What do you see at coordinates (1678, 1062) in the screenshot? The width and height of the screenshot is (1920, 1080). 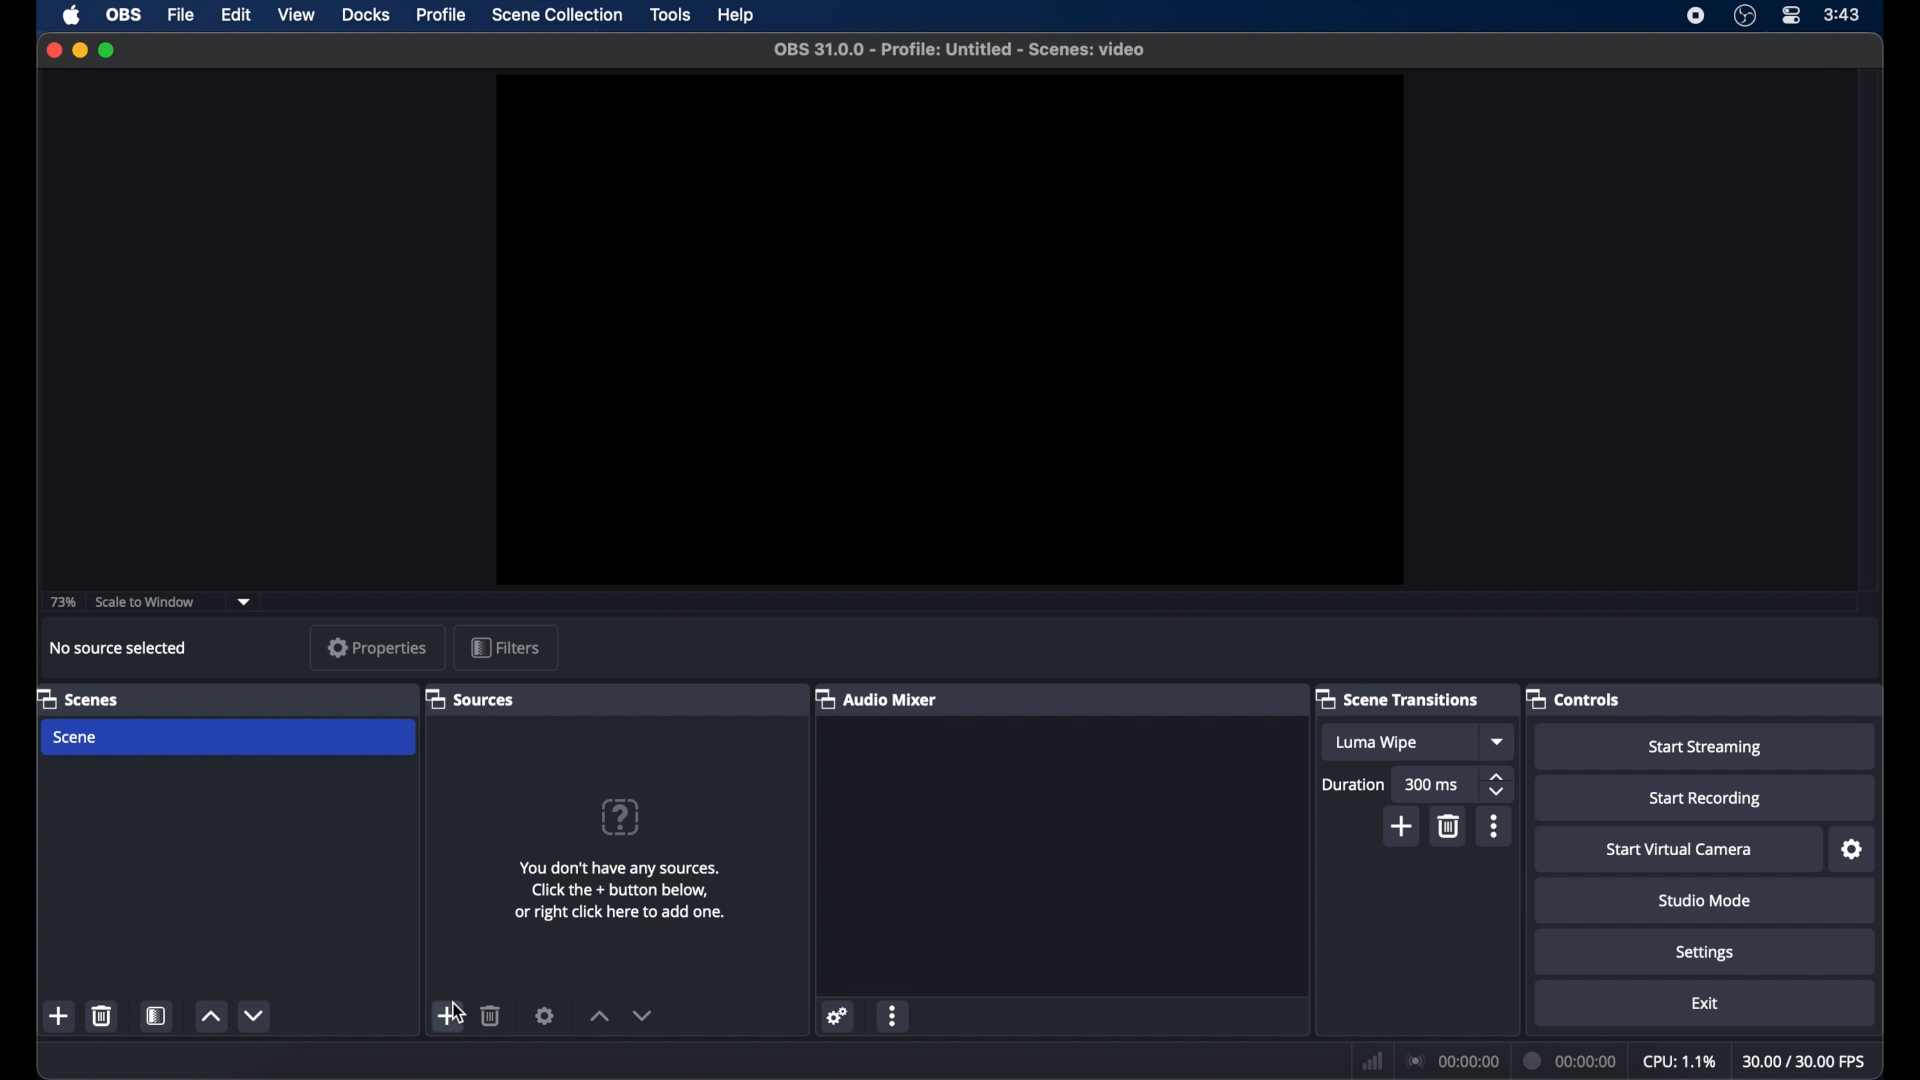 I see `CPU: 1.1%` at bounding box center [1678, 1062].